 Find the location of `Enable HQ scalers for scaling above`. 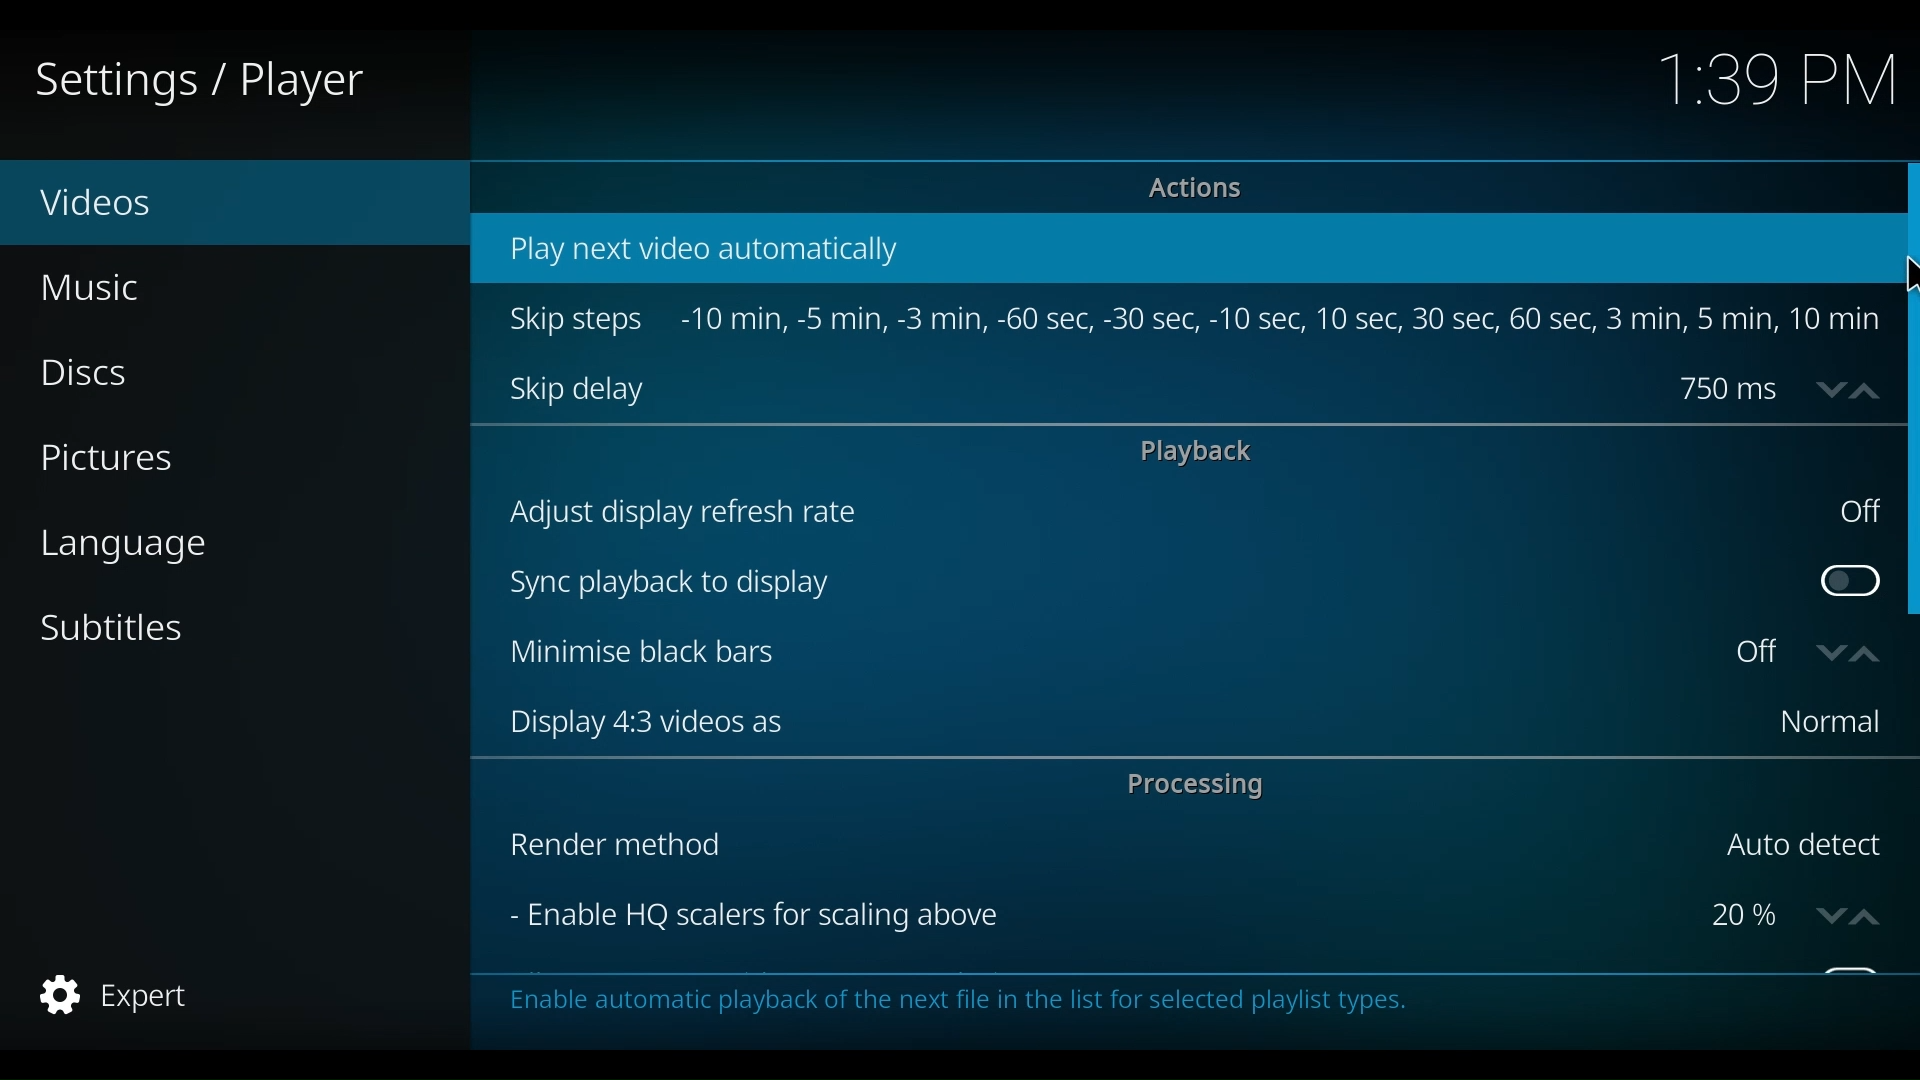

Enable HQ scalers for scaling above is located at coordinates (1096, 917).